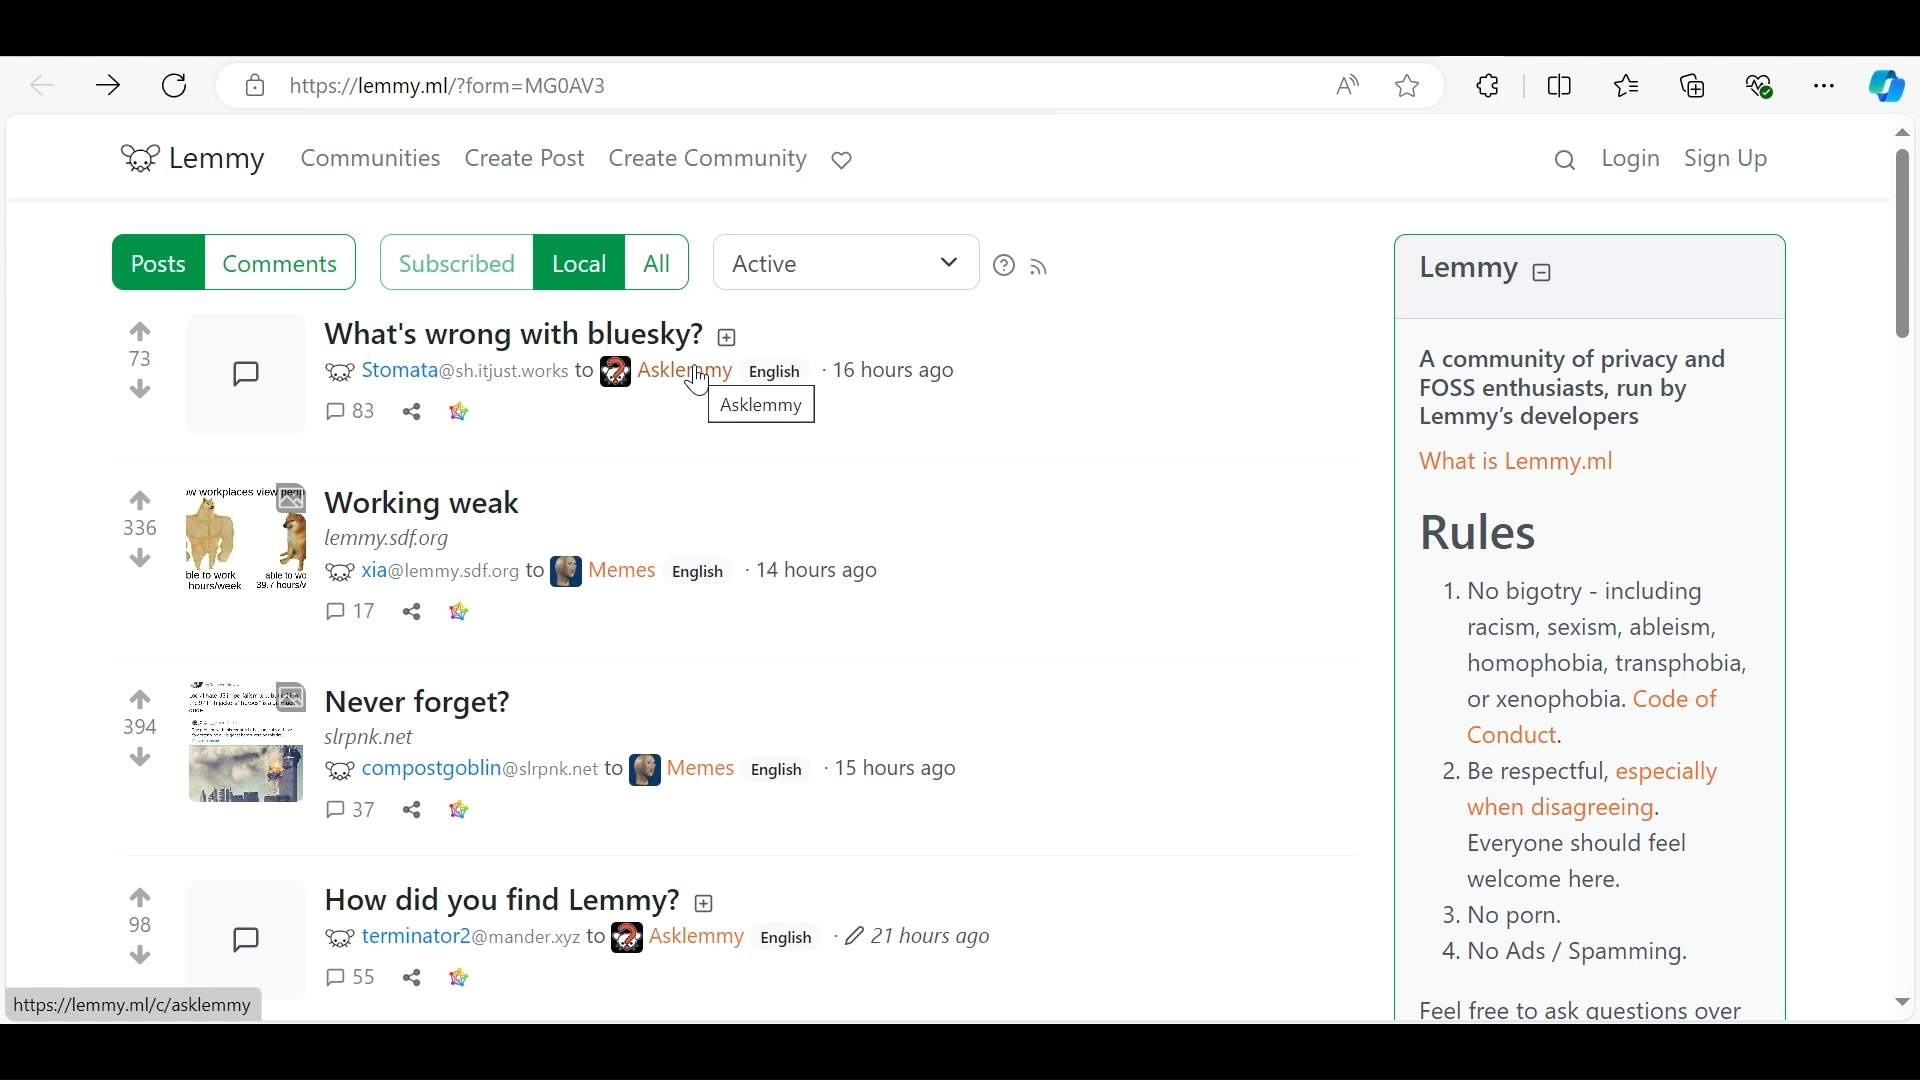 The image size is (1920, 1080). Describe the element at coordinates (793, 938) in the screenshot. I see `language` at that location.